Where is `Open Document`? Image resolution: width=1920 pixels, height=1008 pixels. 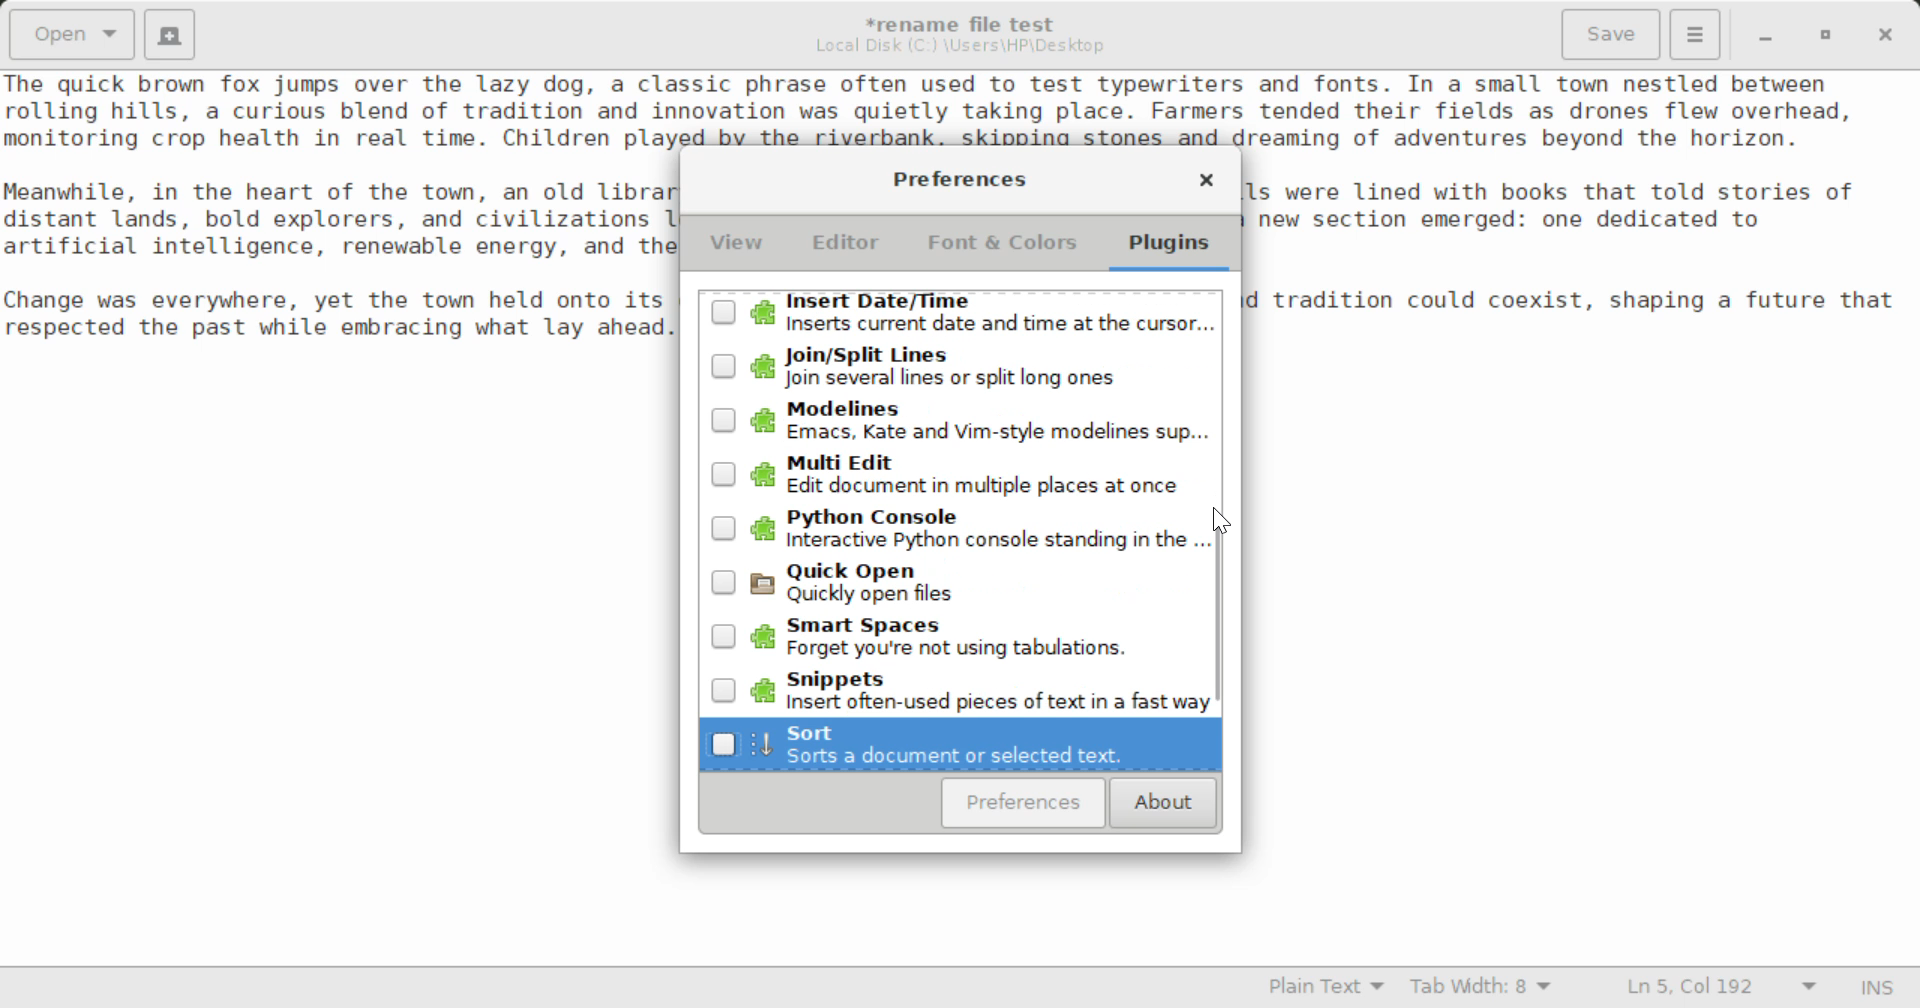
Open Document is located at coordinates (72, 32).